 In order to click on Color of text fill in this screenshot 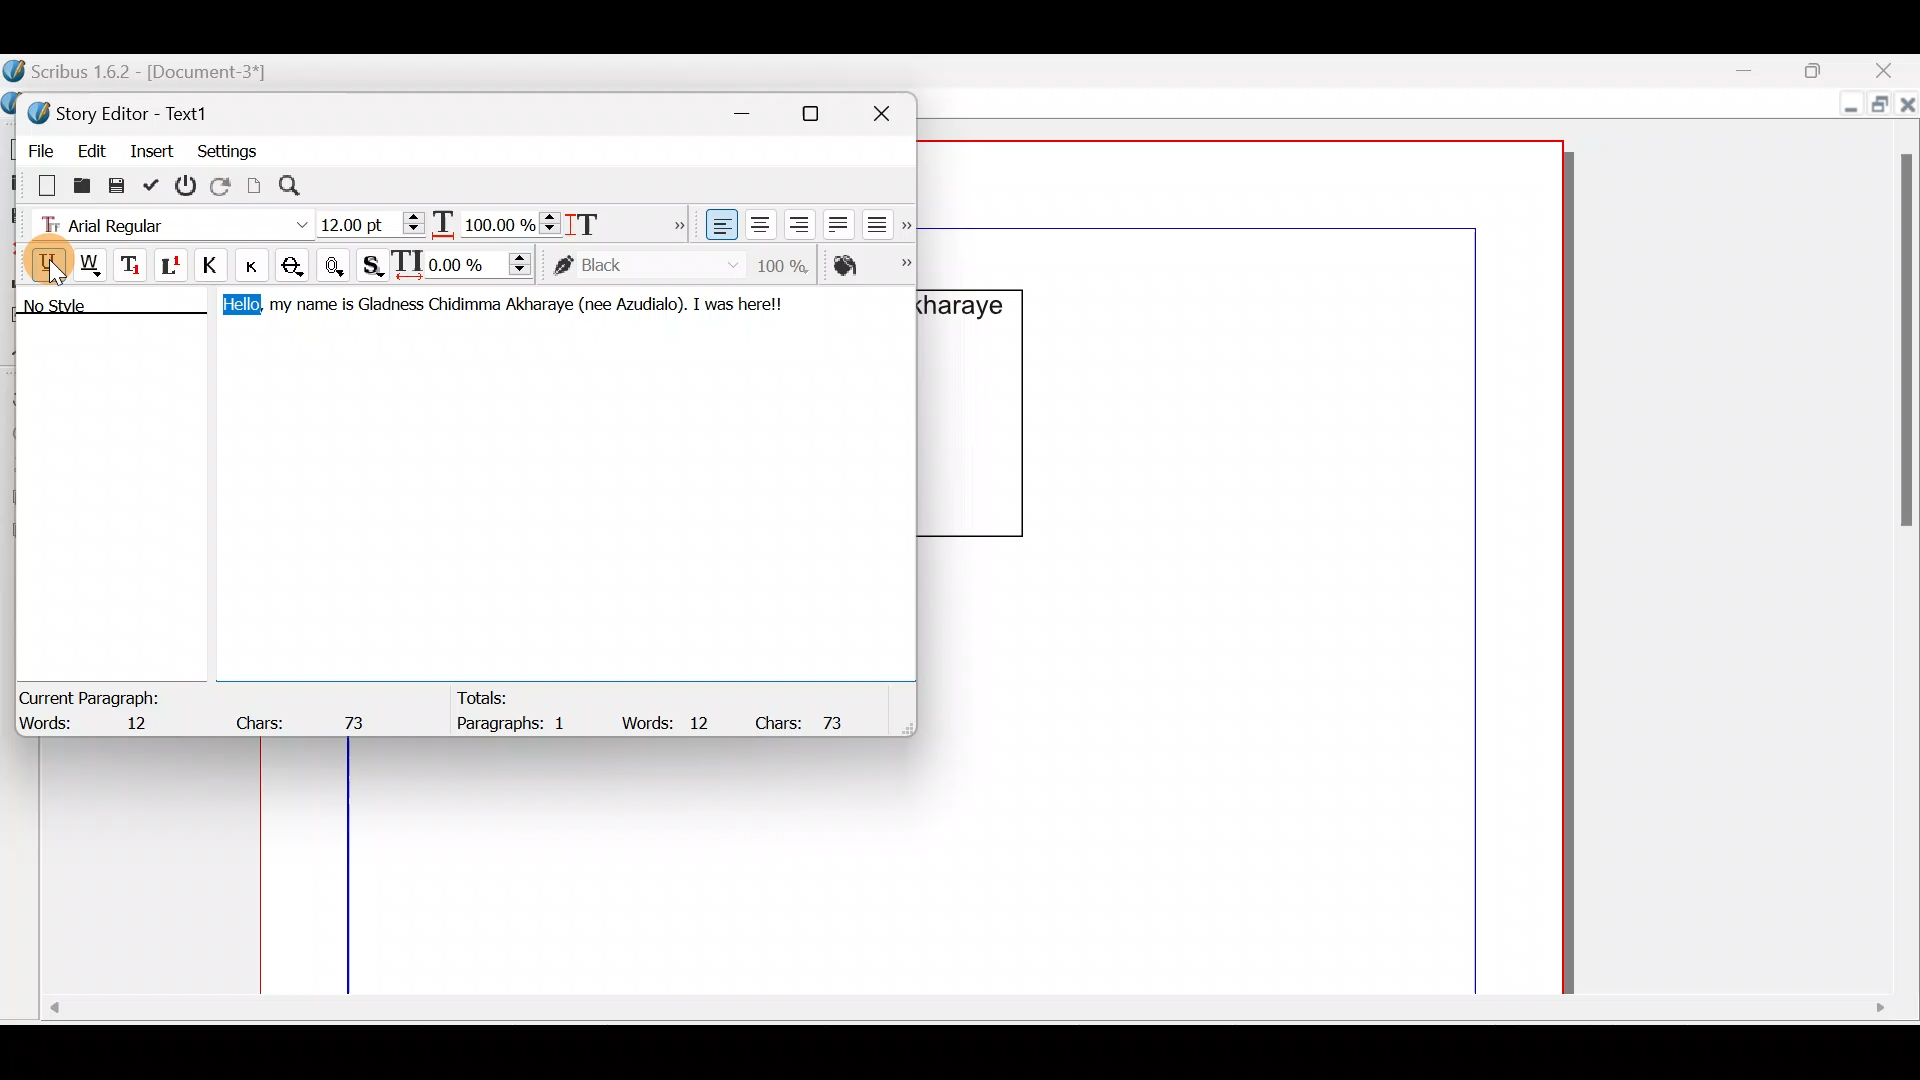, I will do `click(870, 265)`.